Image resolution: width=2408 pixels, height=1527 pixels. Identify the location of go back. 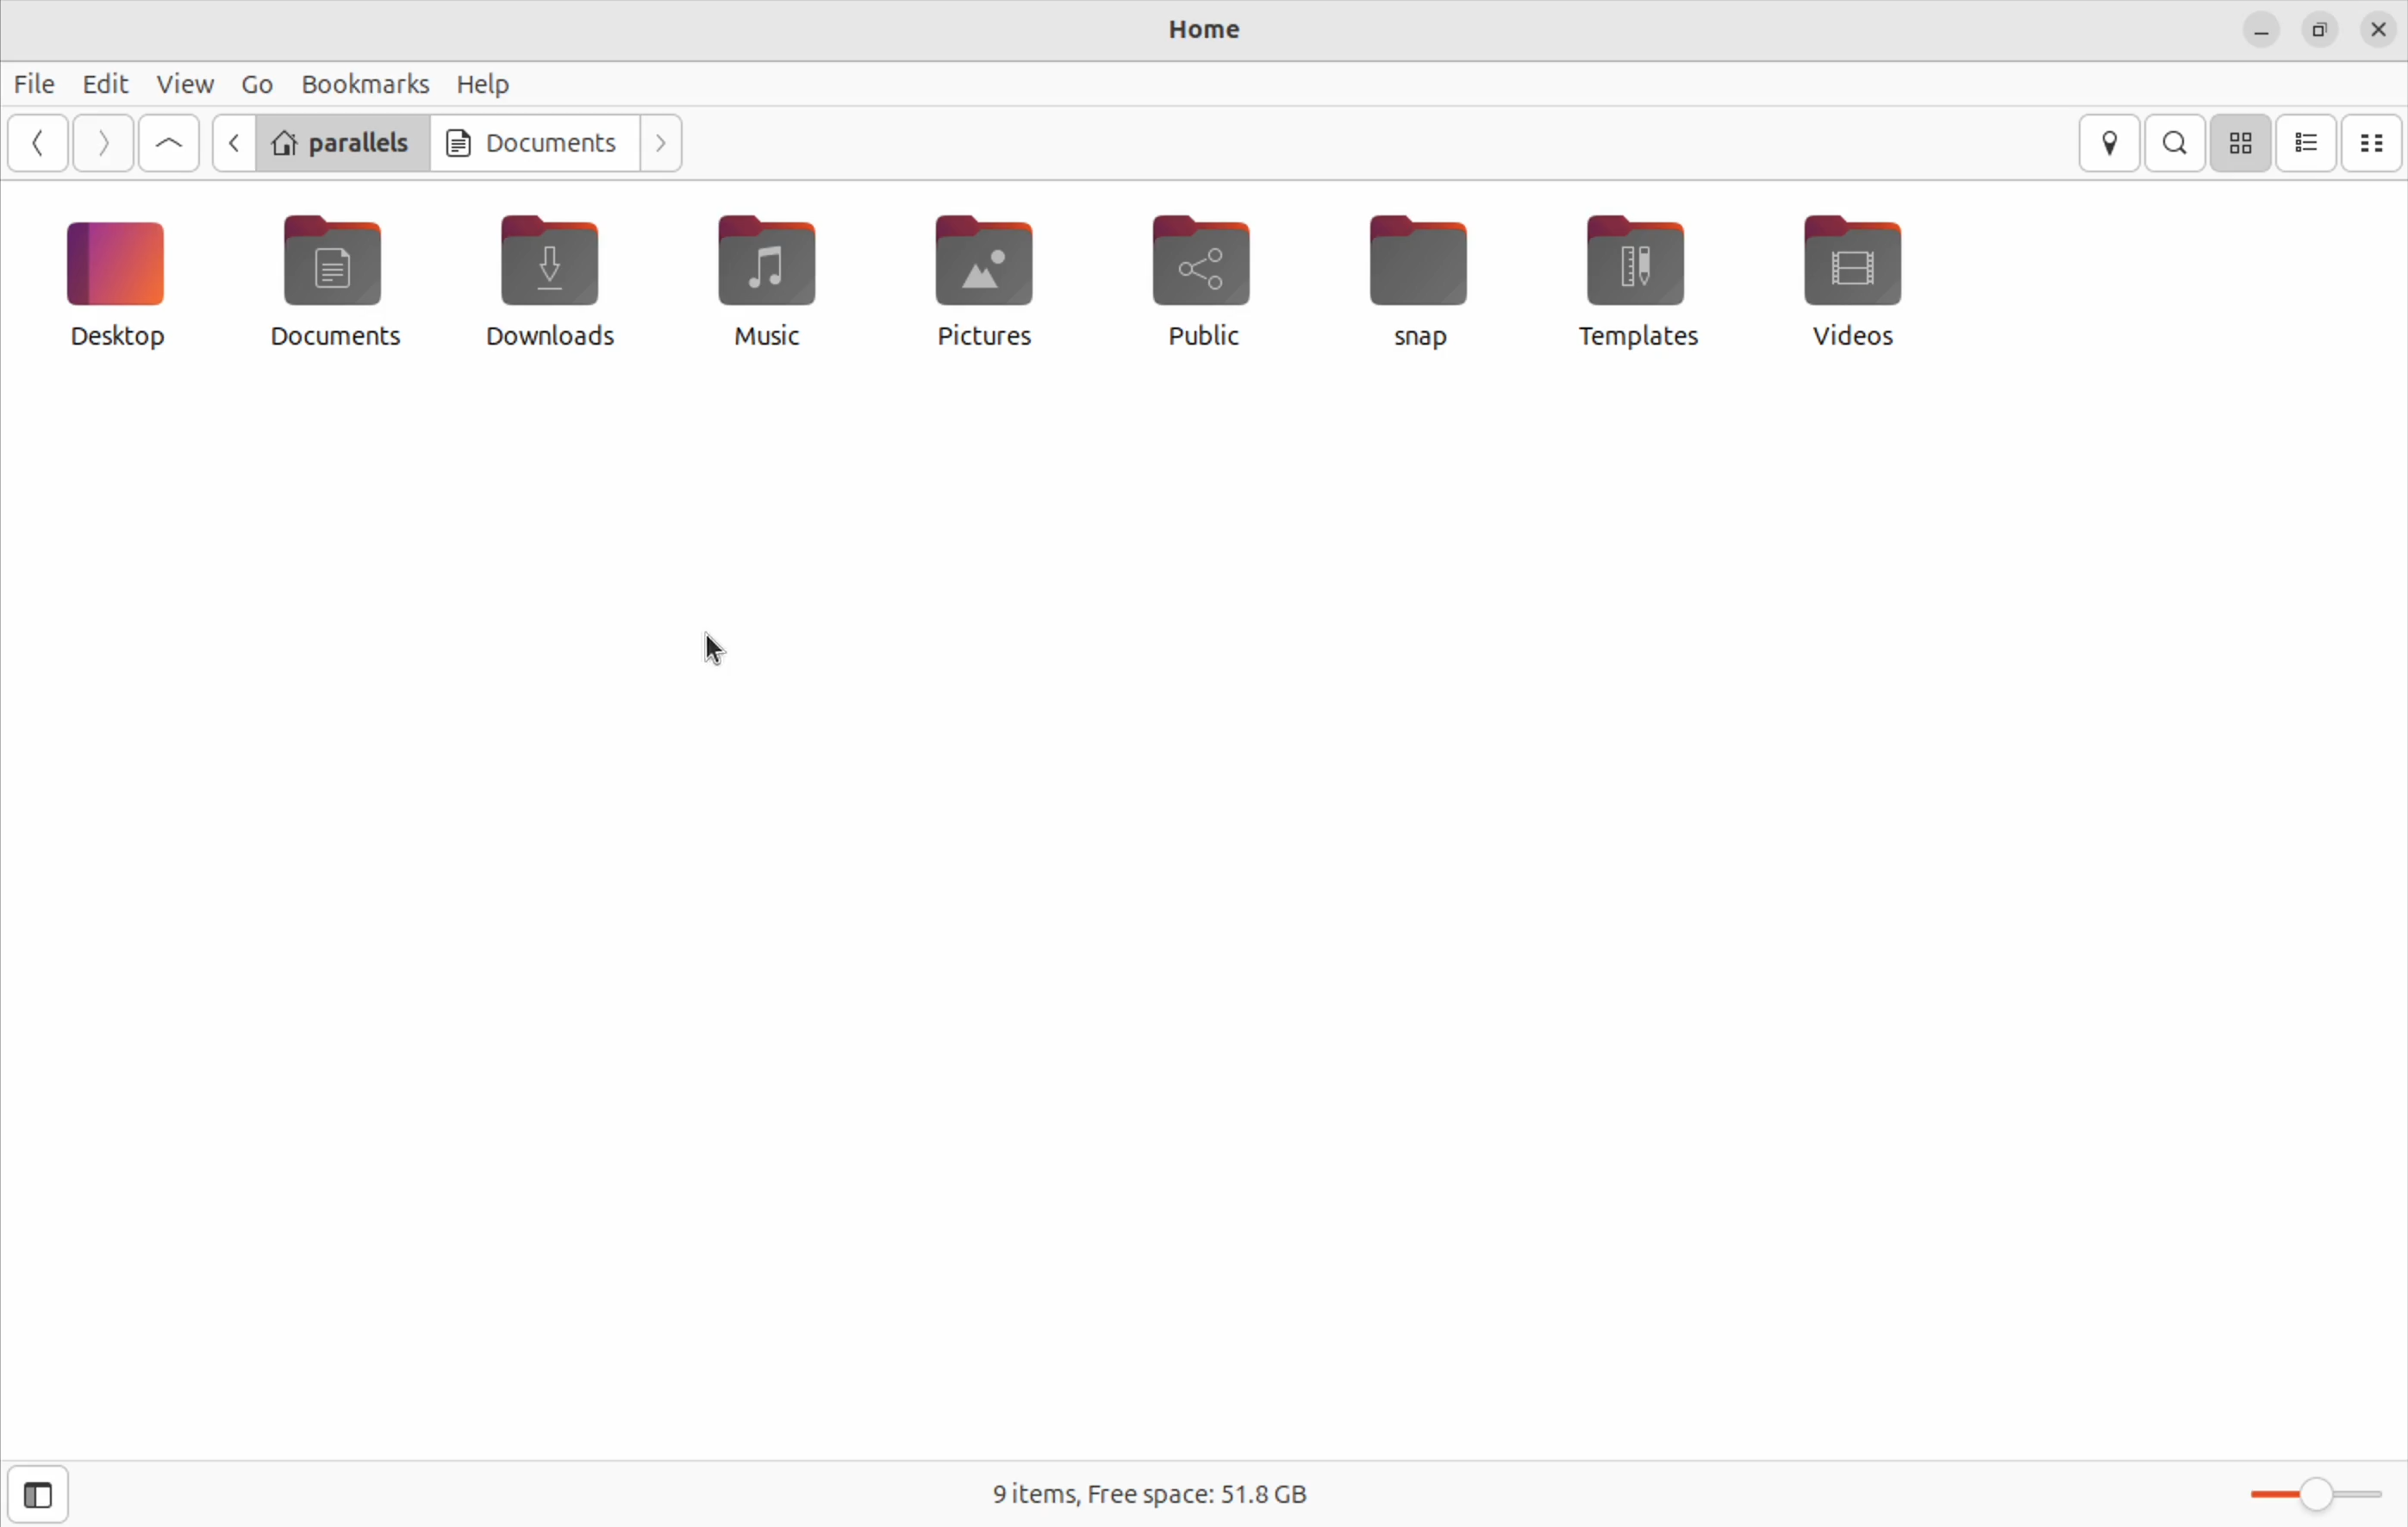
(231, 142).